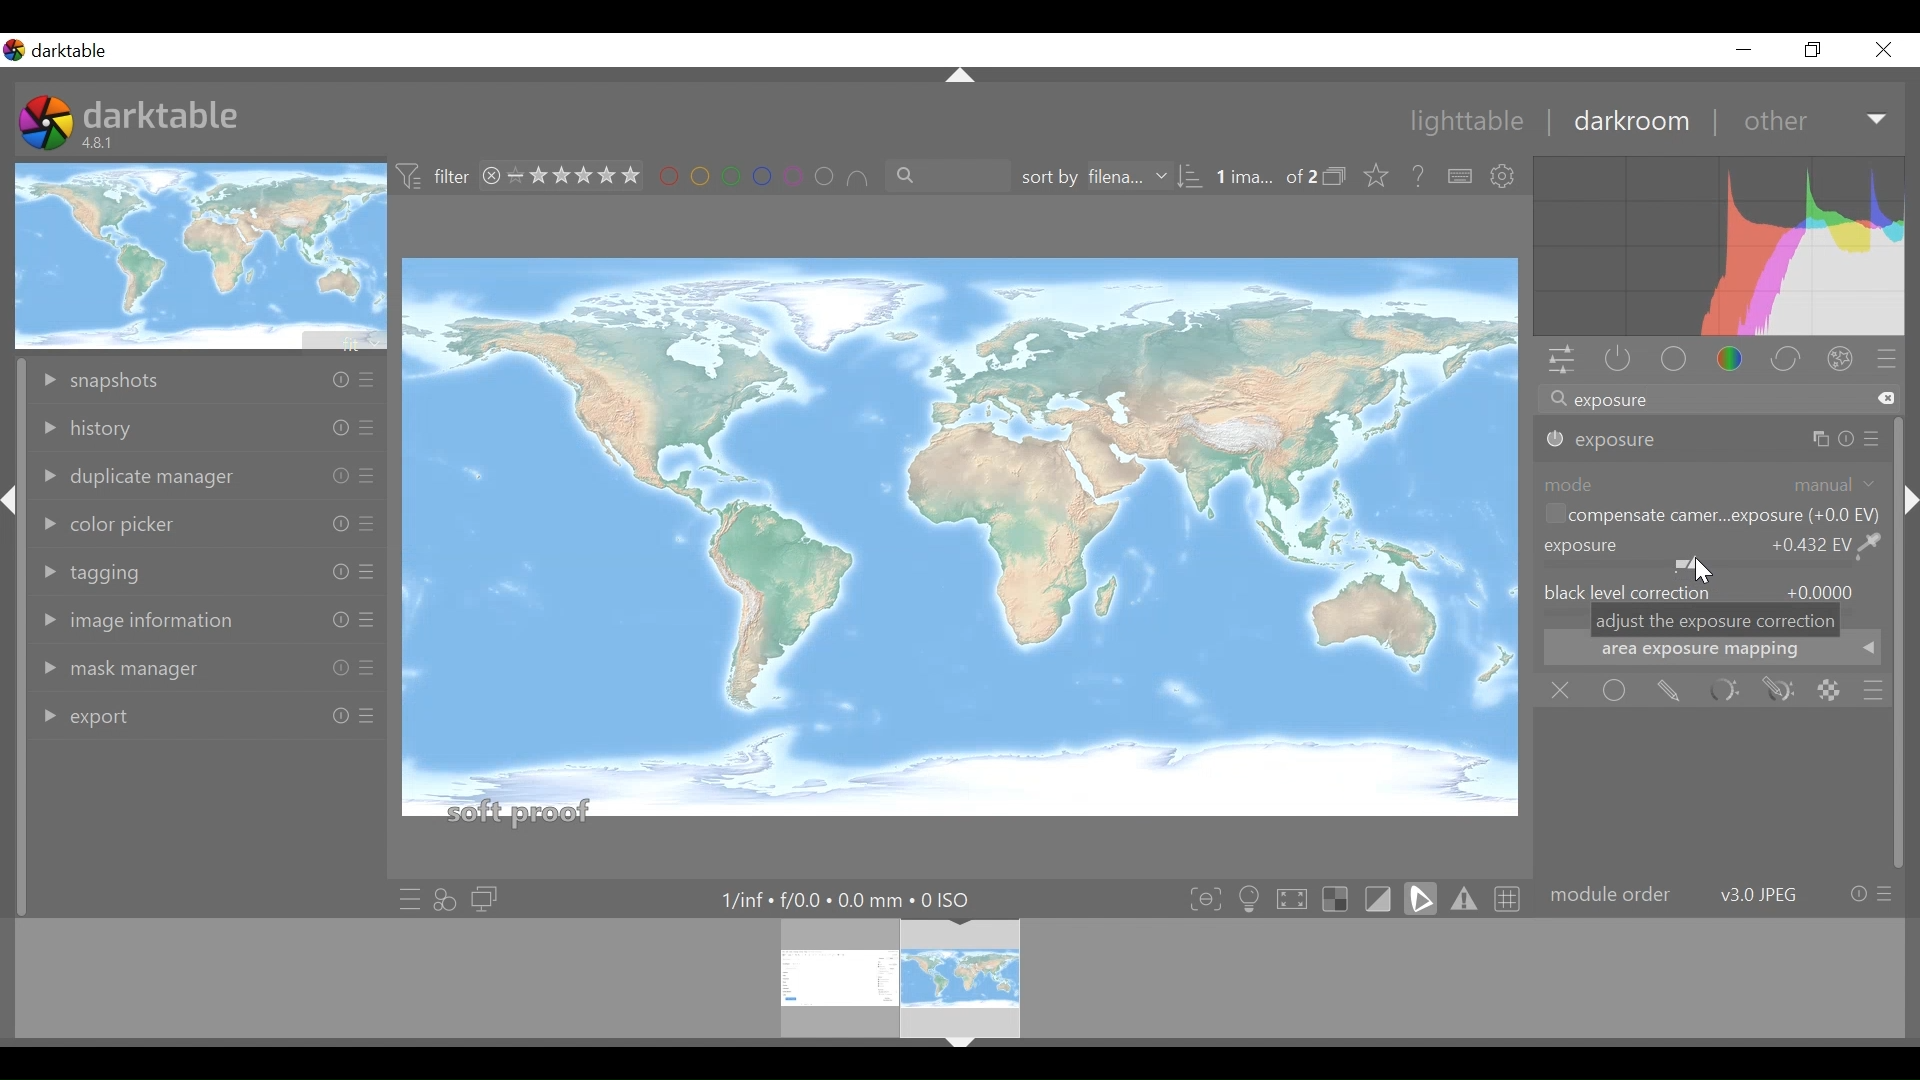 The image size is (1920, 1080). Describe the element at coordinates (121, 524) in the screenshot. I see `color picker` at that location.